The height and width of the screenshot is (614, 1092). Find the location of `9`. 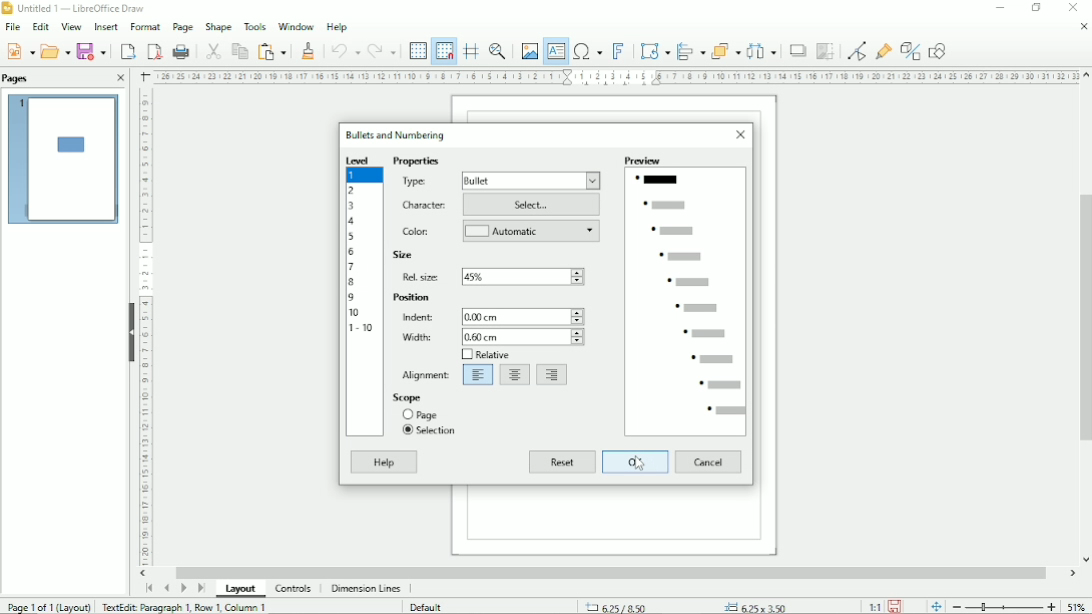

9 is located at coordinates (352, 298).